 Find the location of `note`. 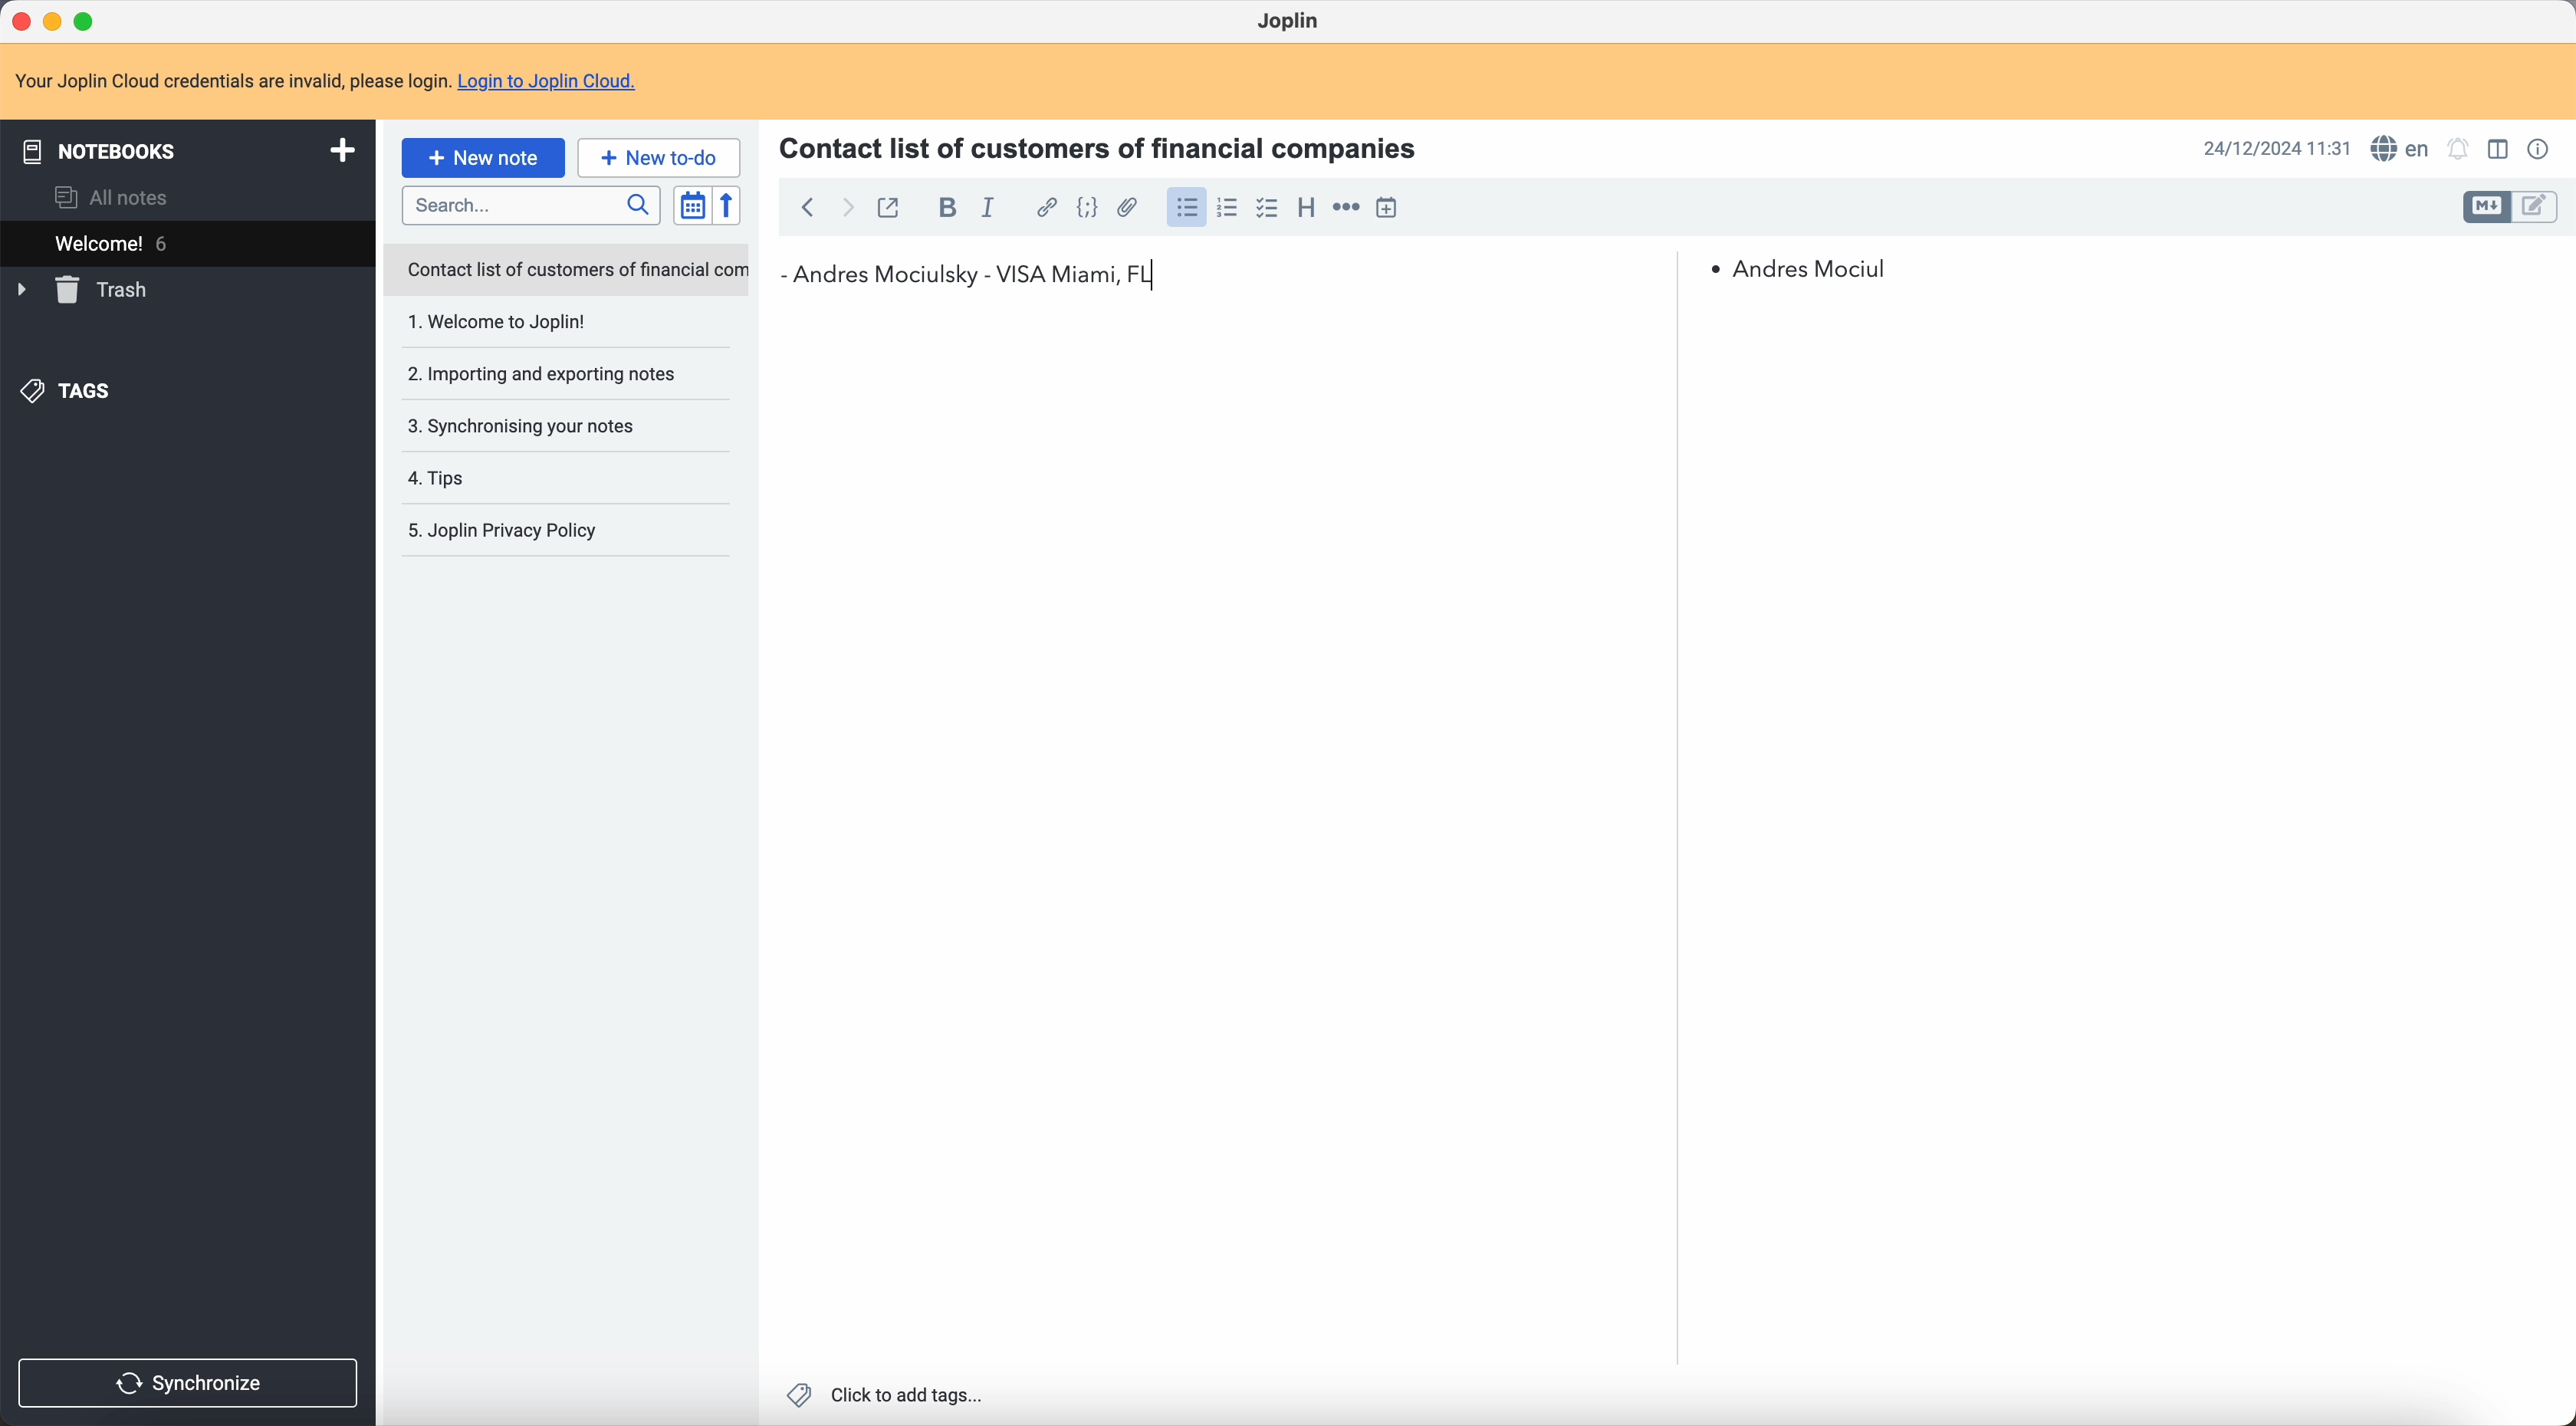

note is located at coordinates (325, 77).